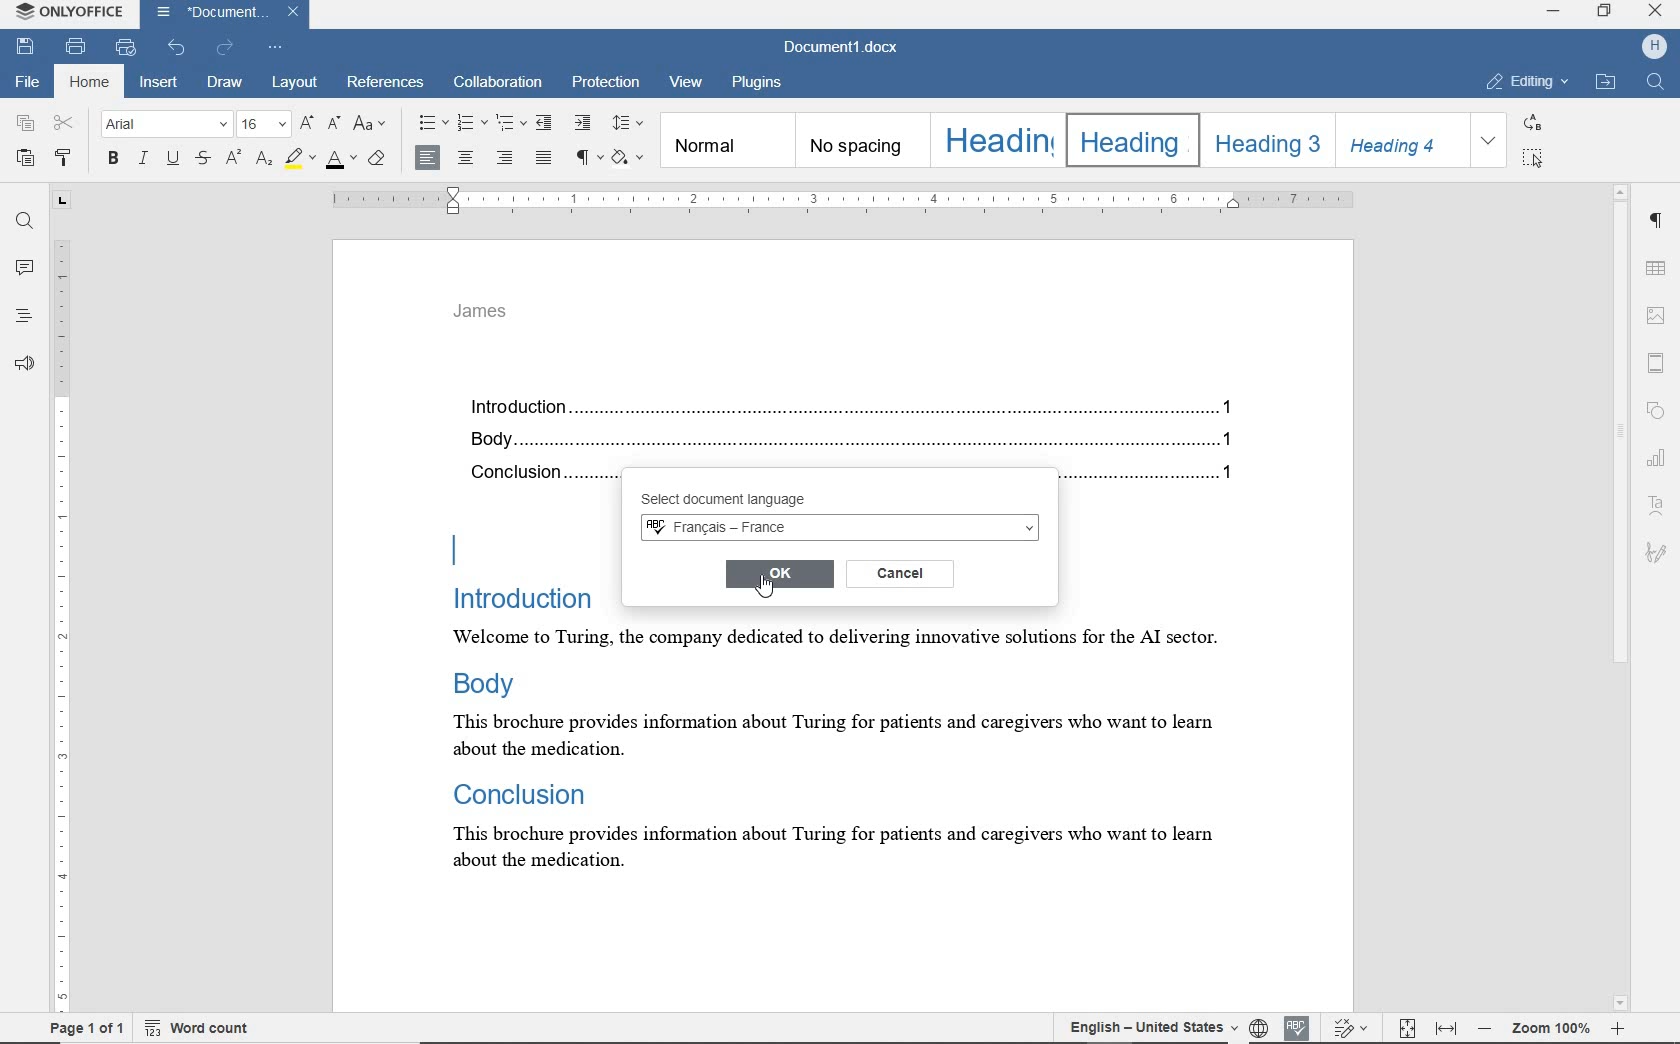  Describe the element at coordinates (1660, 362) in the screenshot. I see `header & footer` at that location.